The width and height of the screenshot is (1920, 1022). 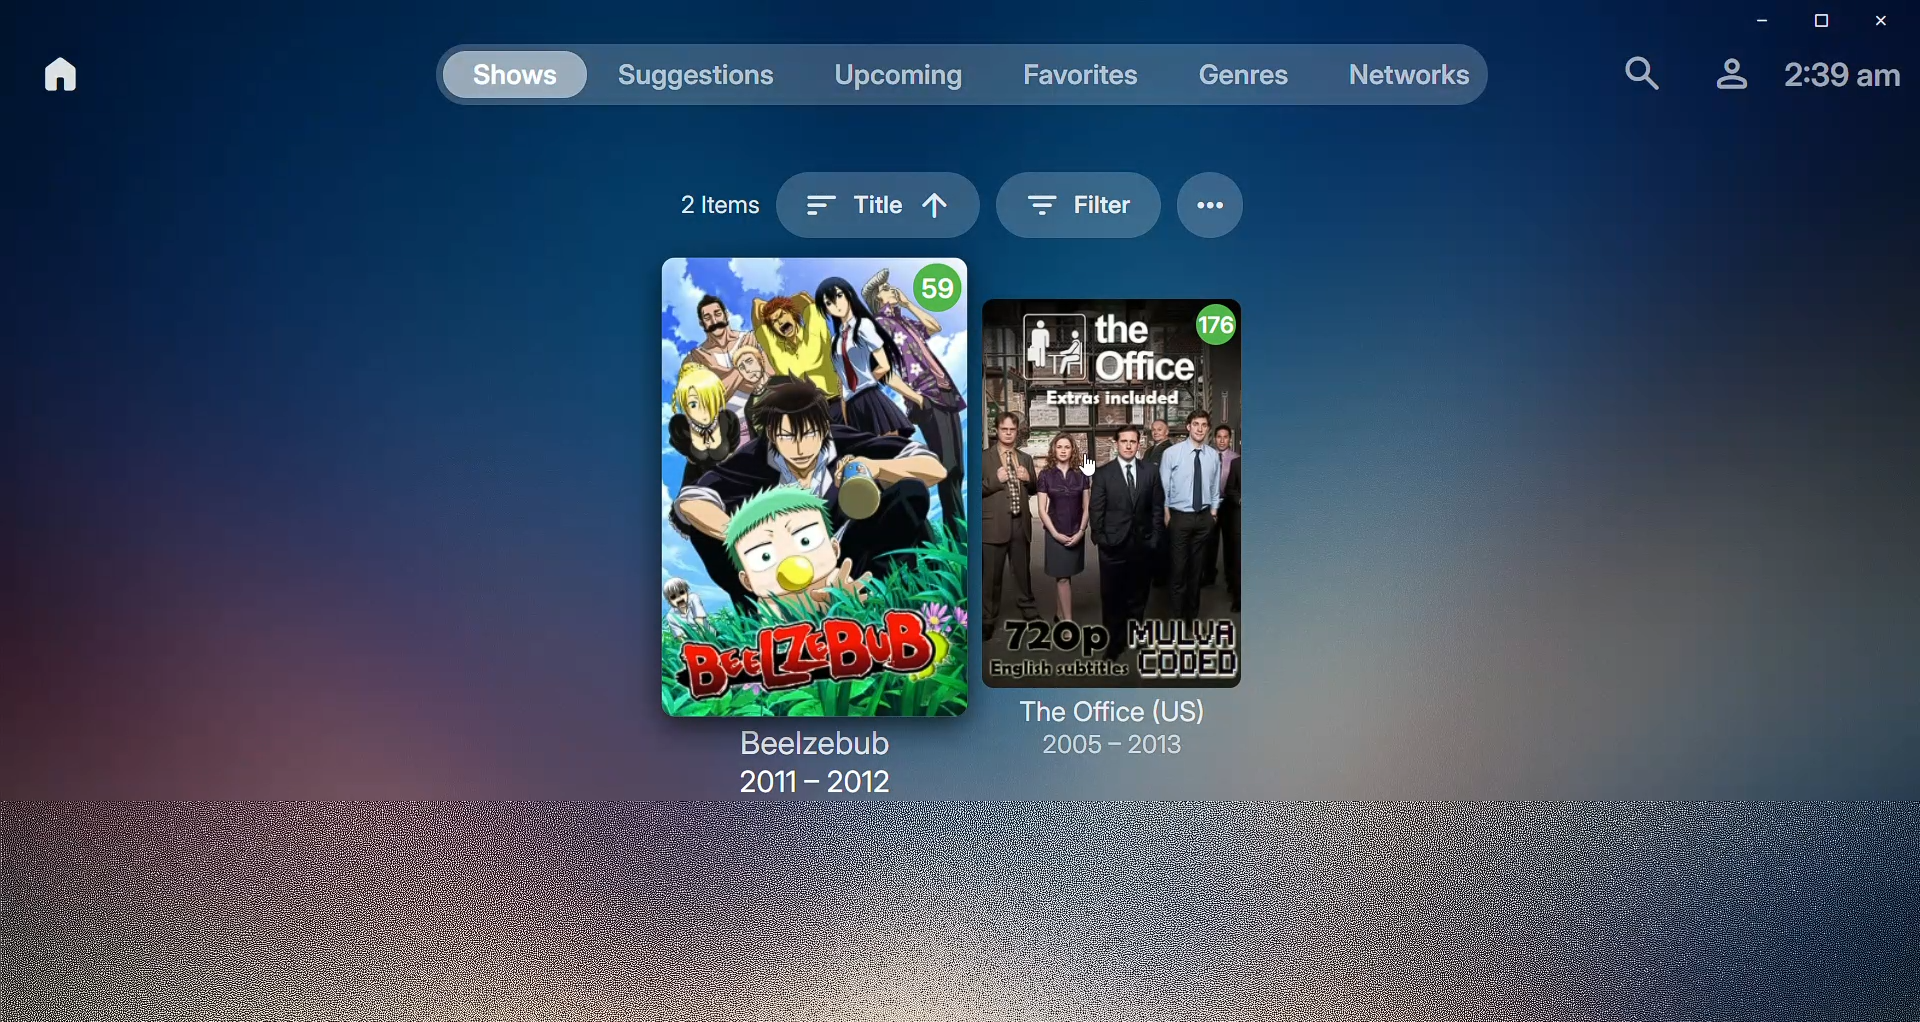 I want to click on Filter, so click(x=1076, y=209).